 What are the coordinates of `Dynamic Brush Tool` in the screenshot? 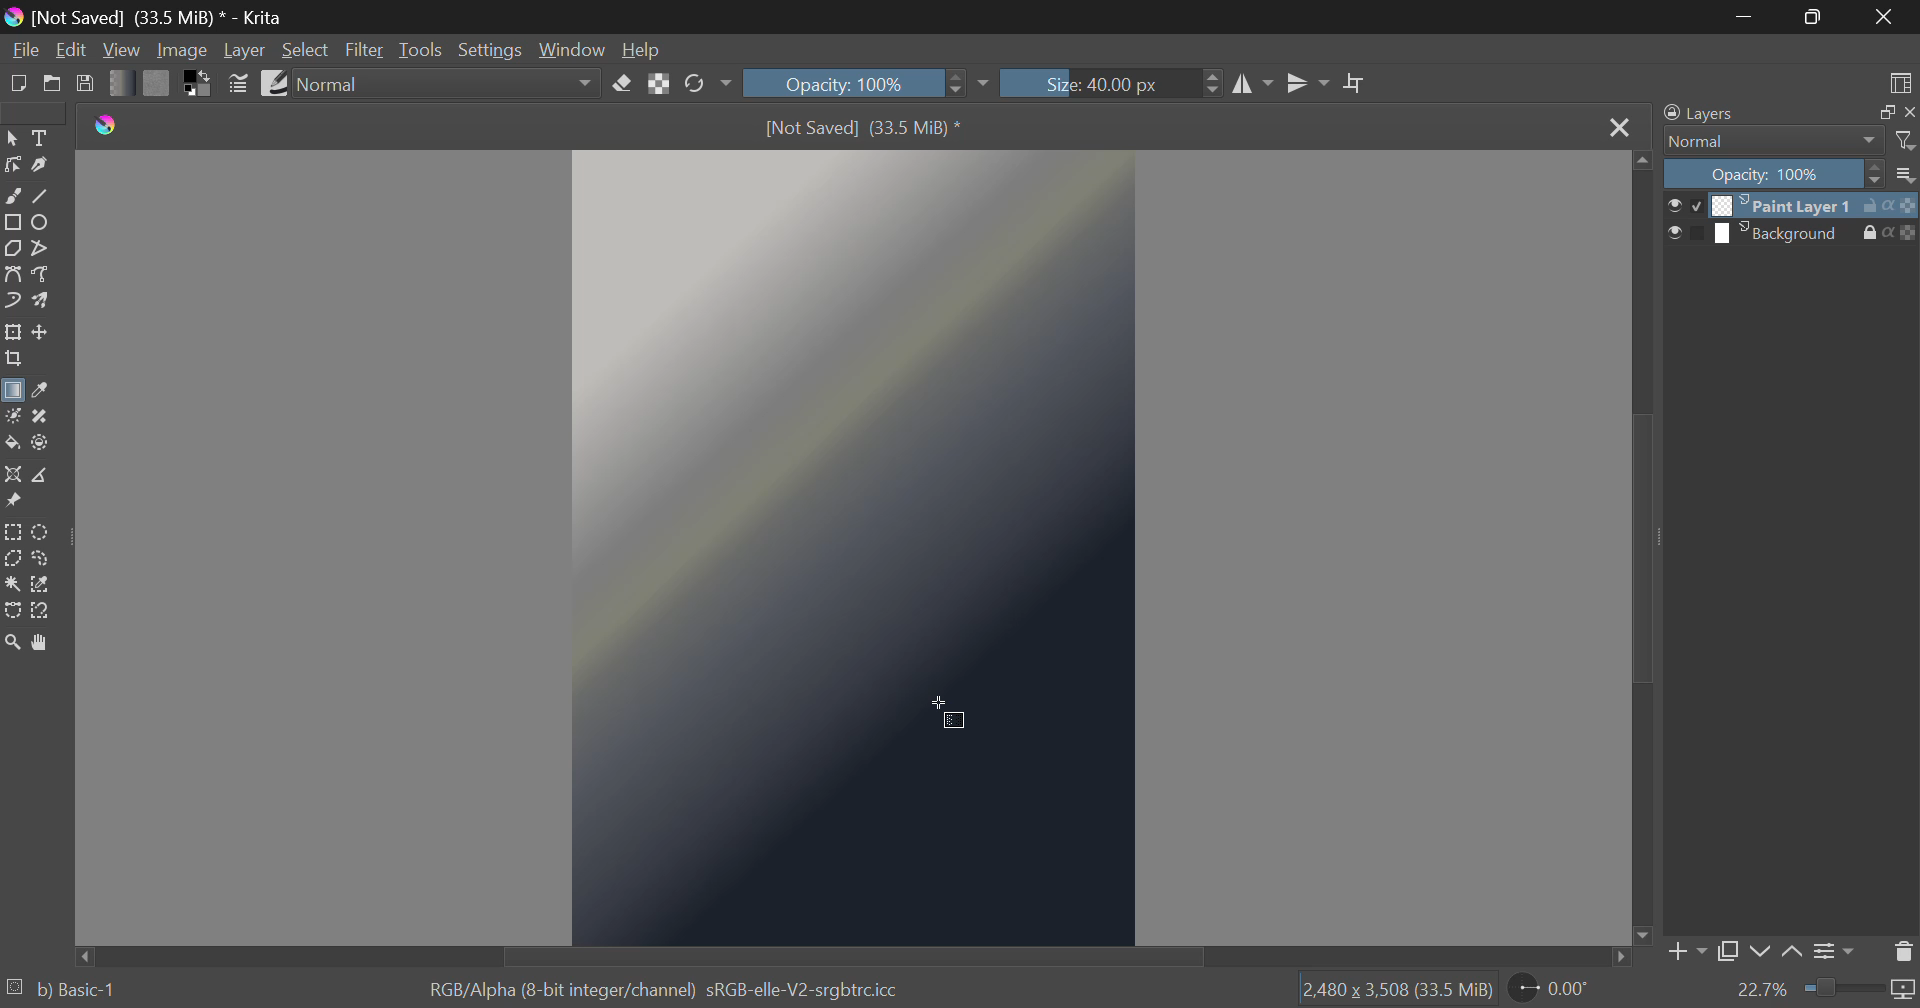 It's located at (12, 302).